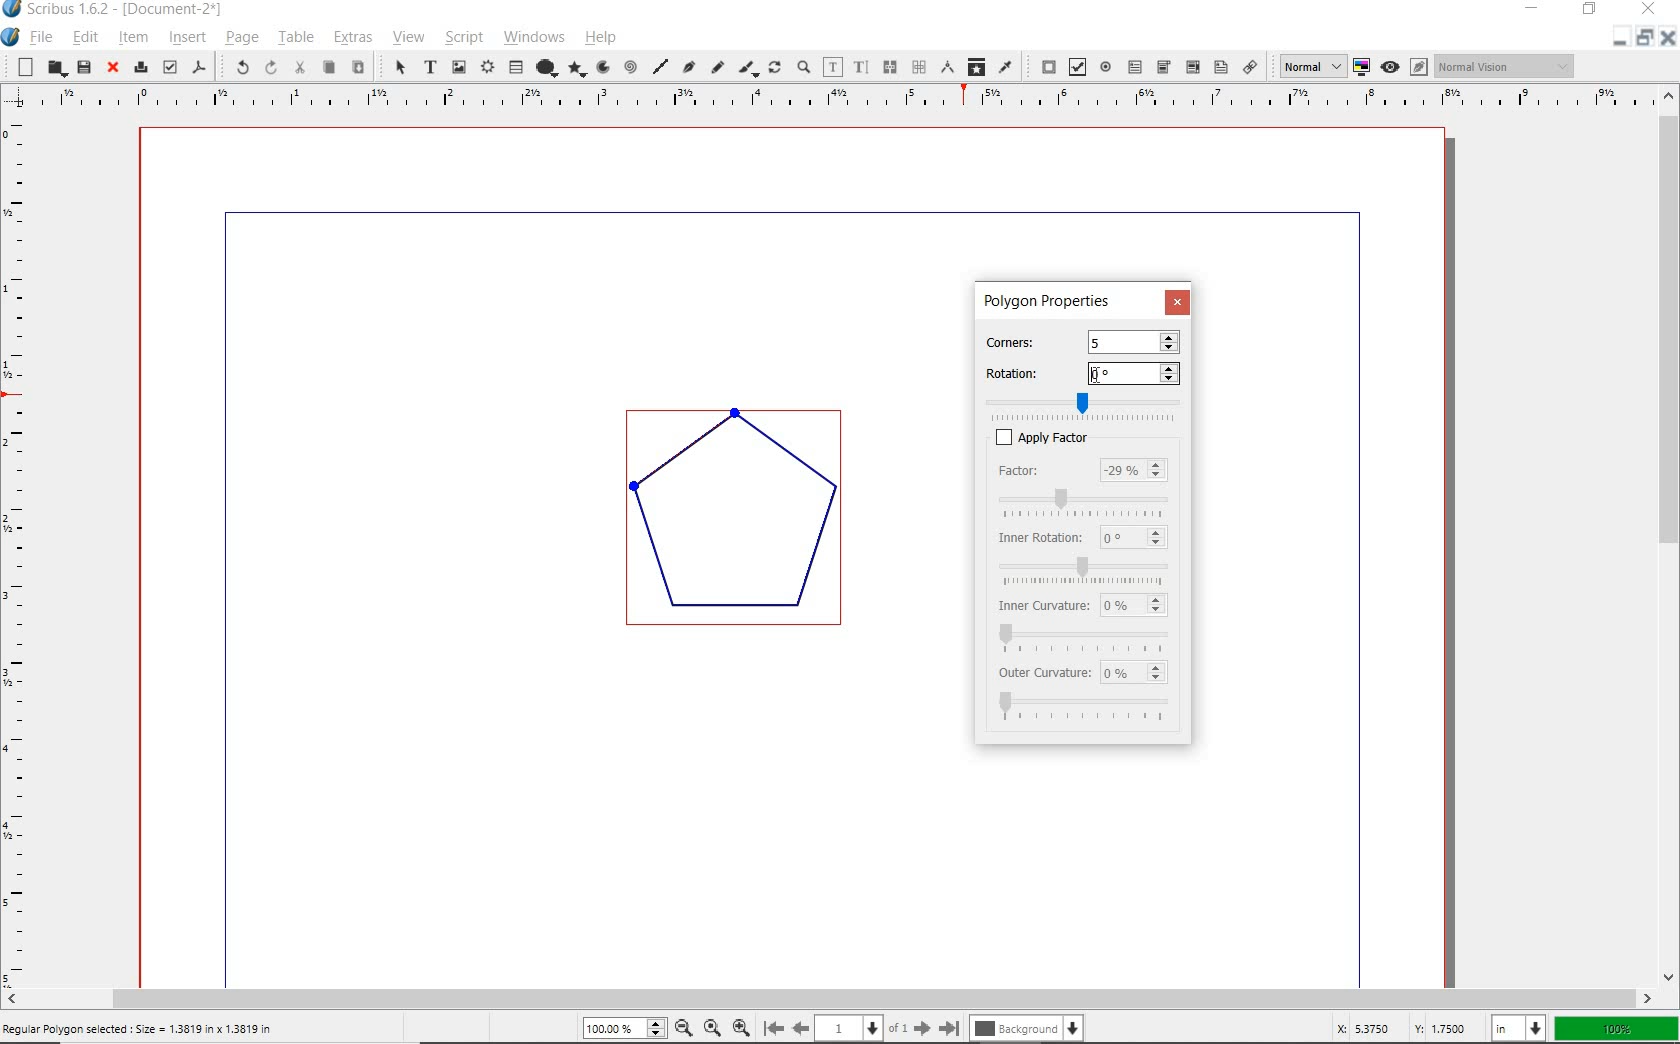 The height and width of the screenshot is (1044, 1680). I want to click on extras, so click(349, 37).